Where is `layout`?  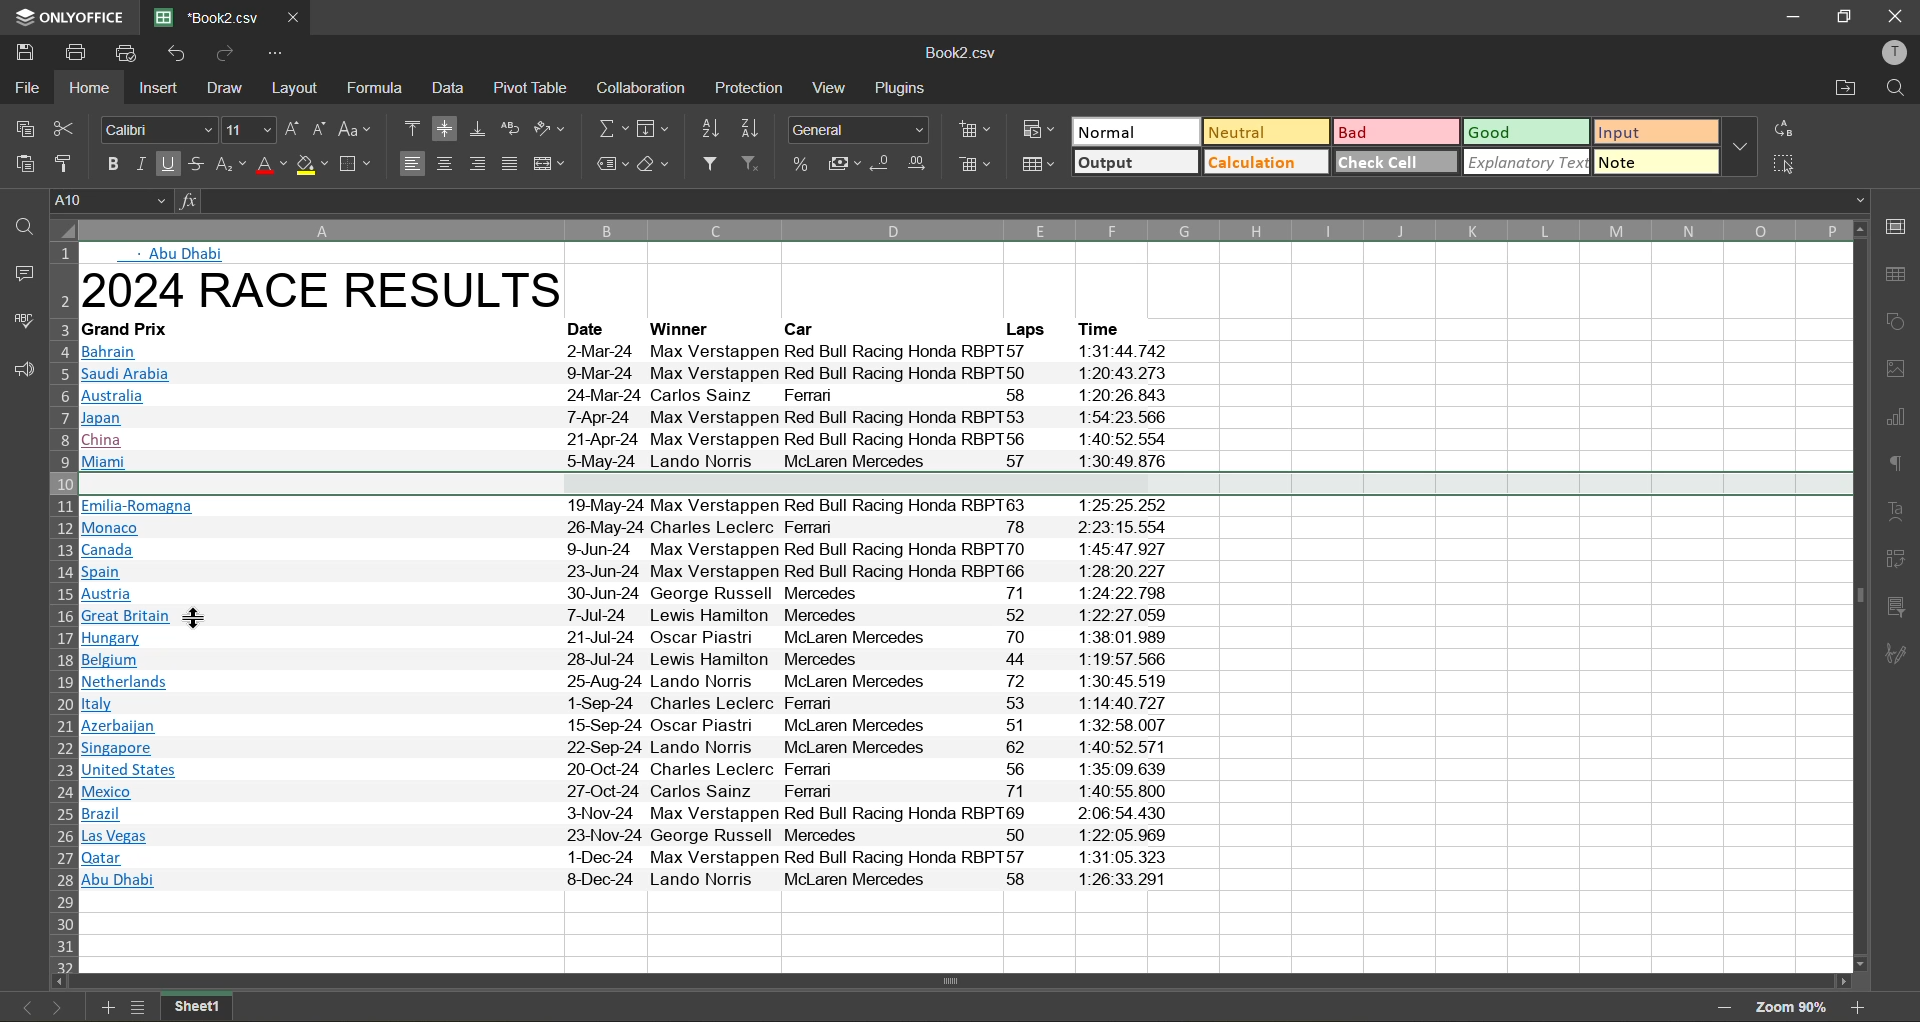
layout is located at coordinates (295, 86).